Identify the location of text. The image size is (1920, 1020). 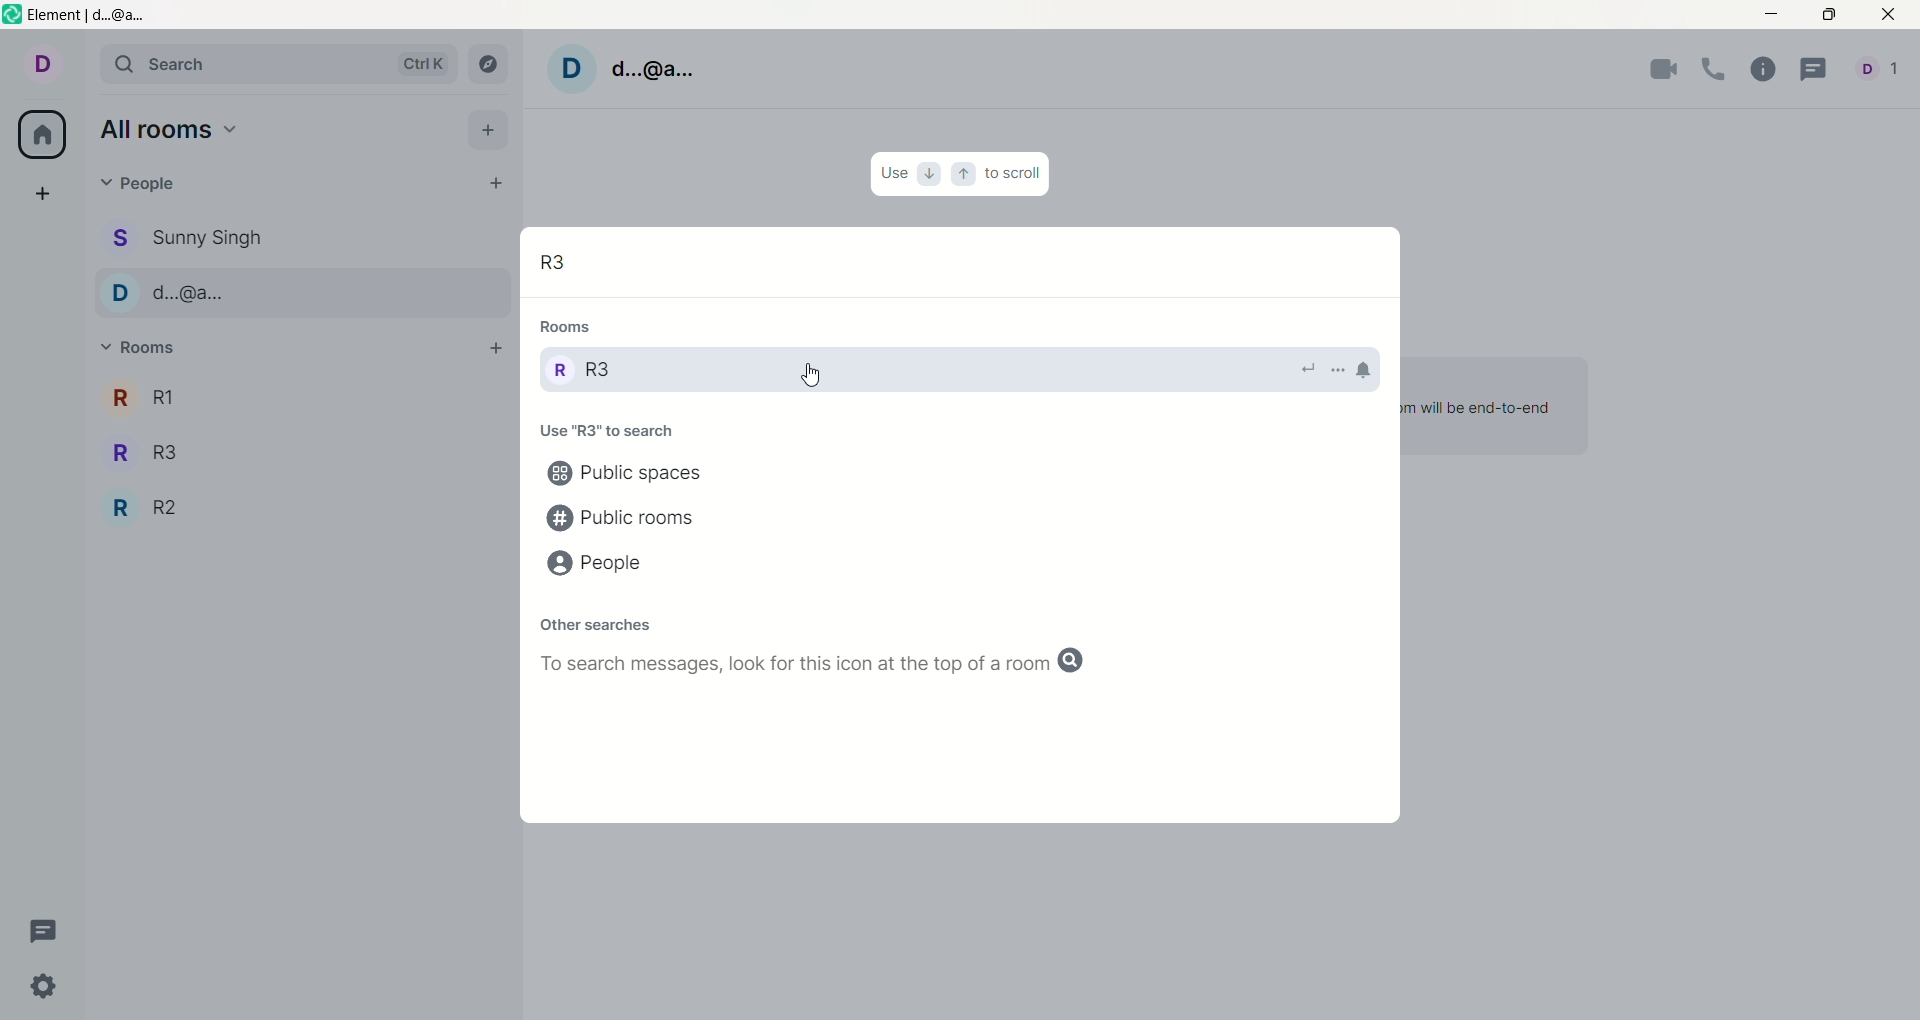
(599, 431).